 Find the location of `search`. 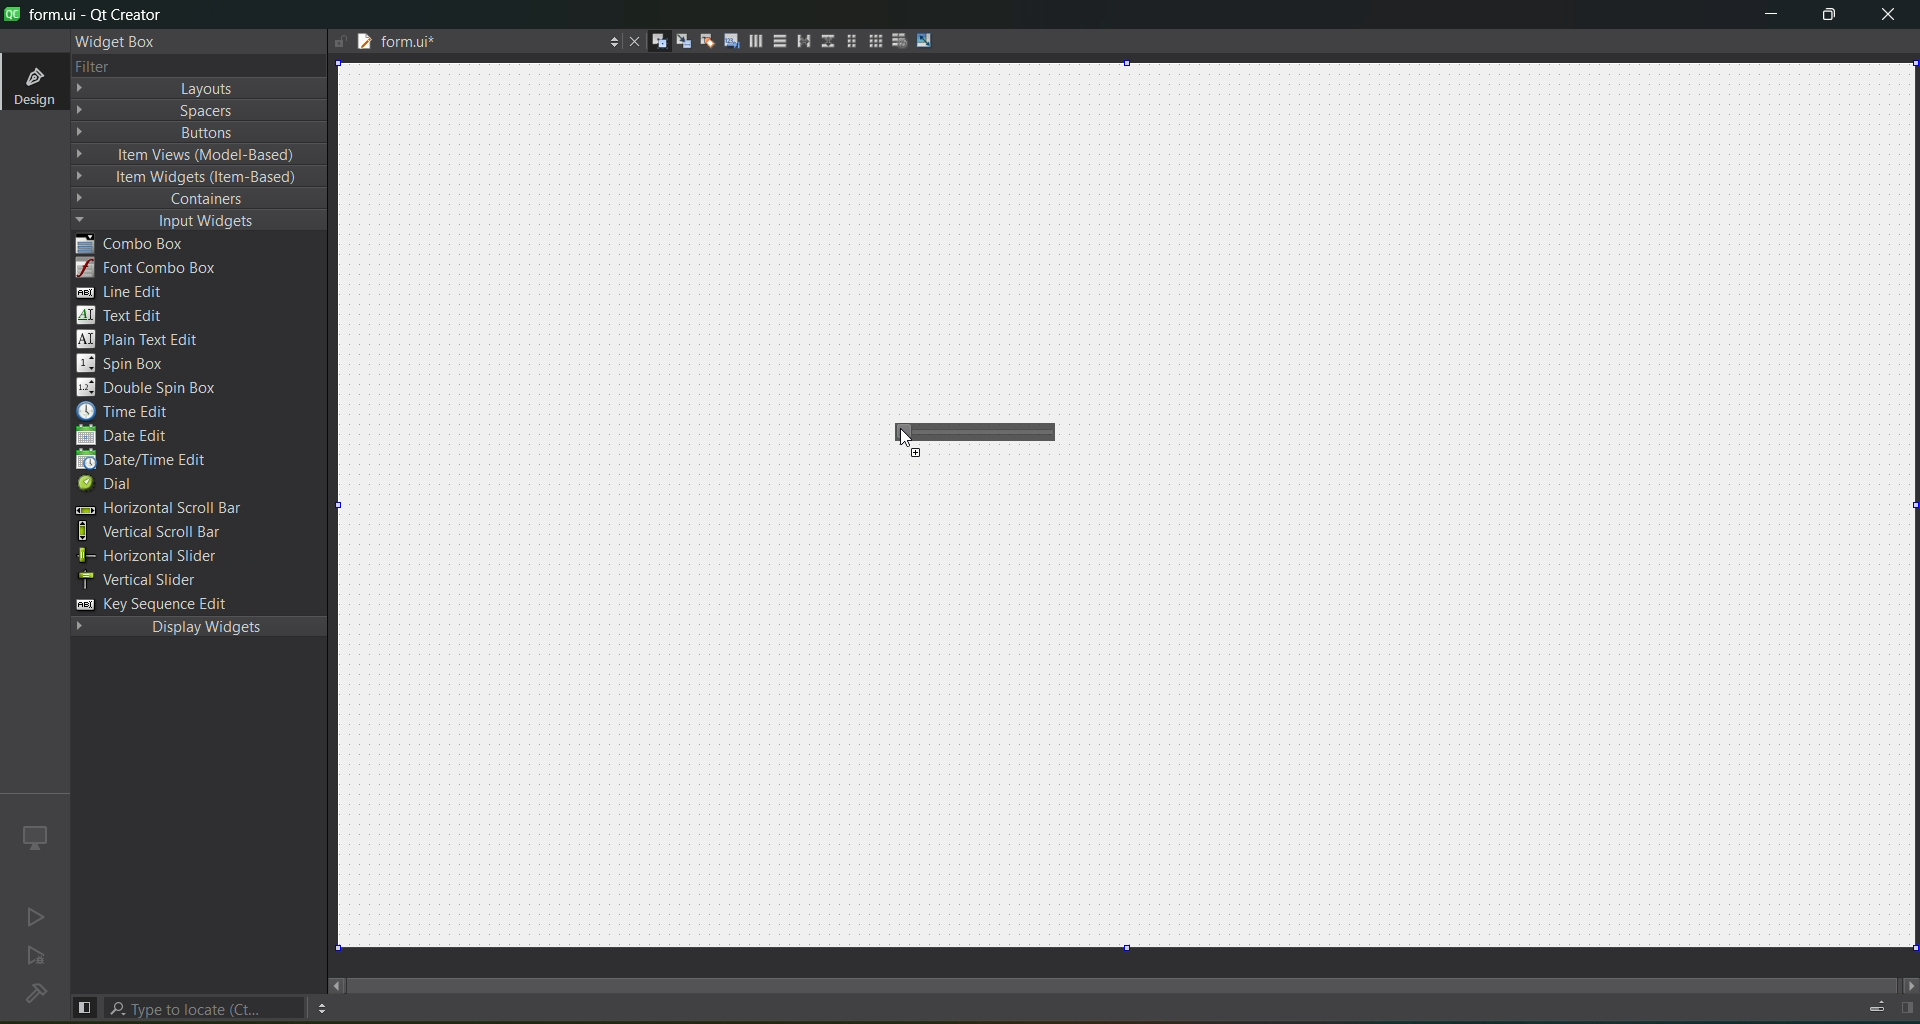

search is located at coordinates (205, 1009).